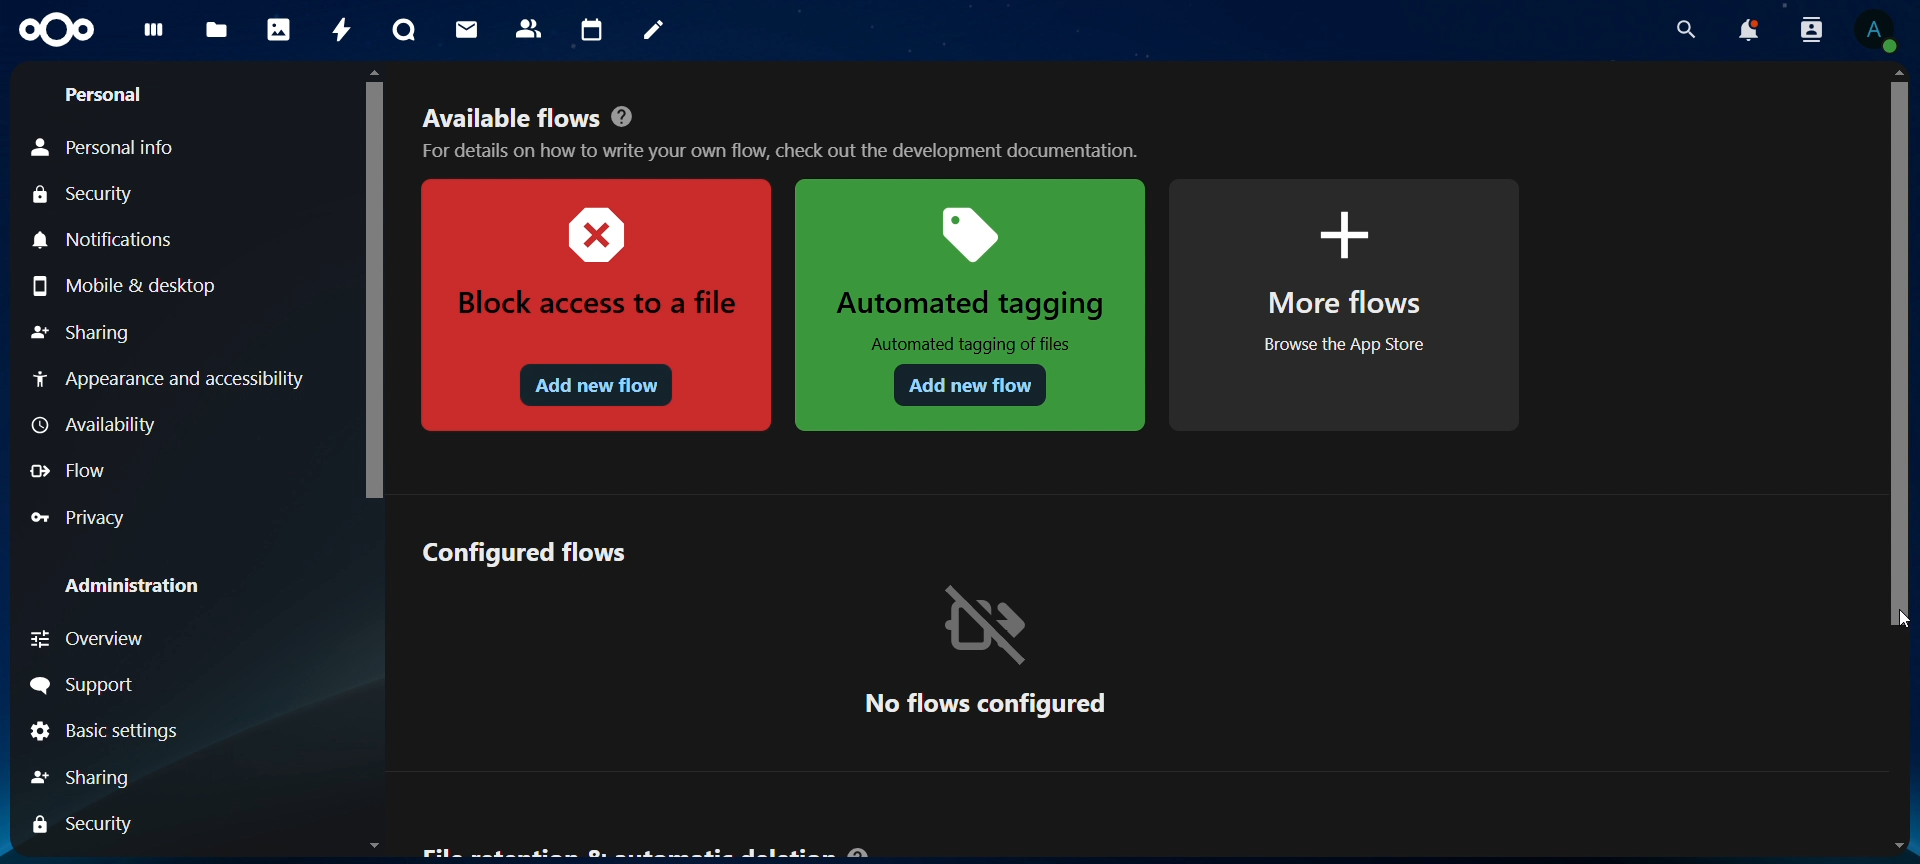 The height and width of the screenshot is (864, 1920). Describe the element at coordinates (972, 305) in the screenshot. I see `automated tagging ` at that location.